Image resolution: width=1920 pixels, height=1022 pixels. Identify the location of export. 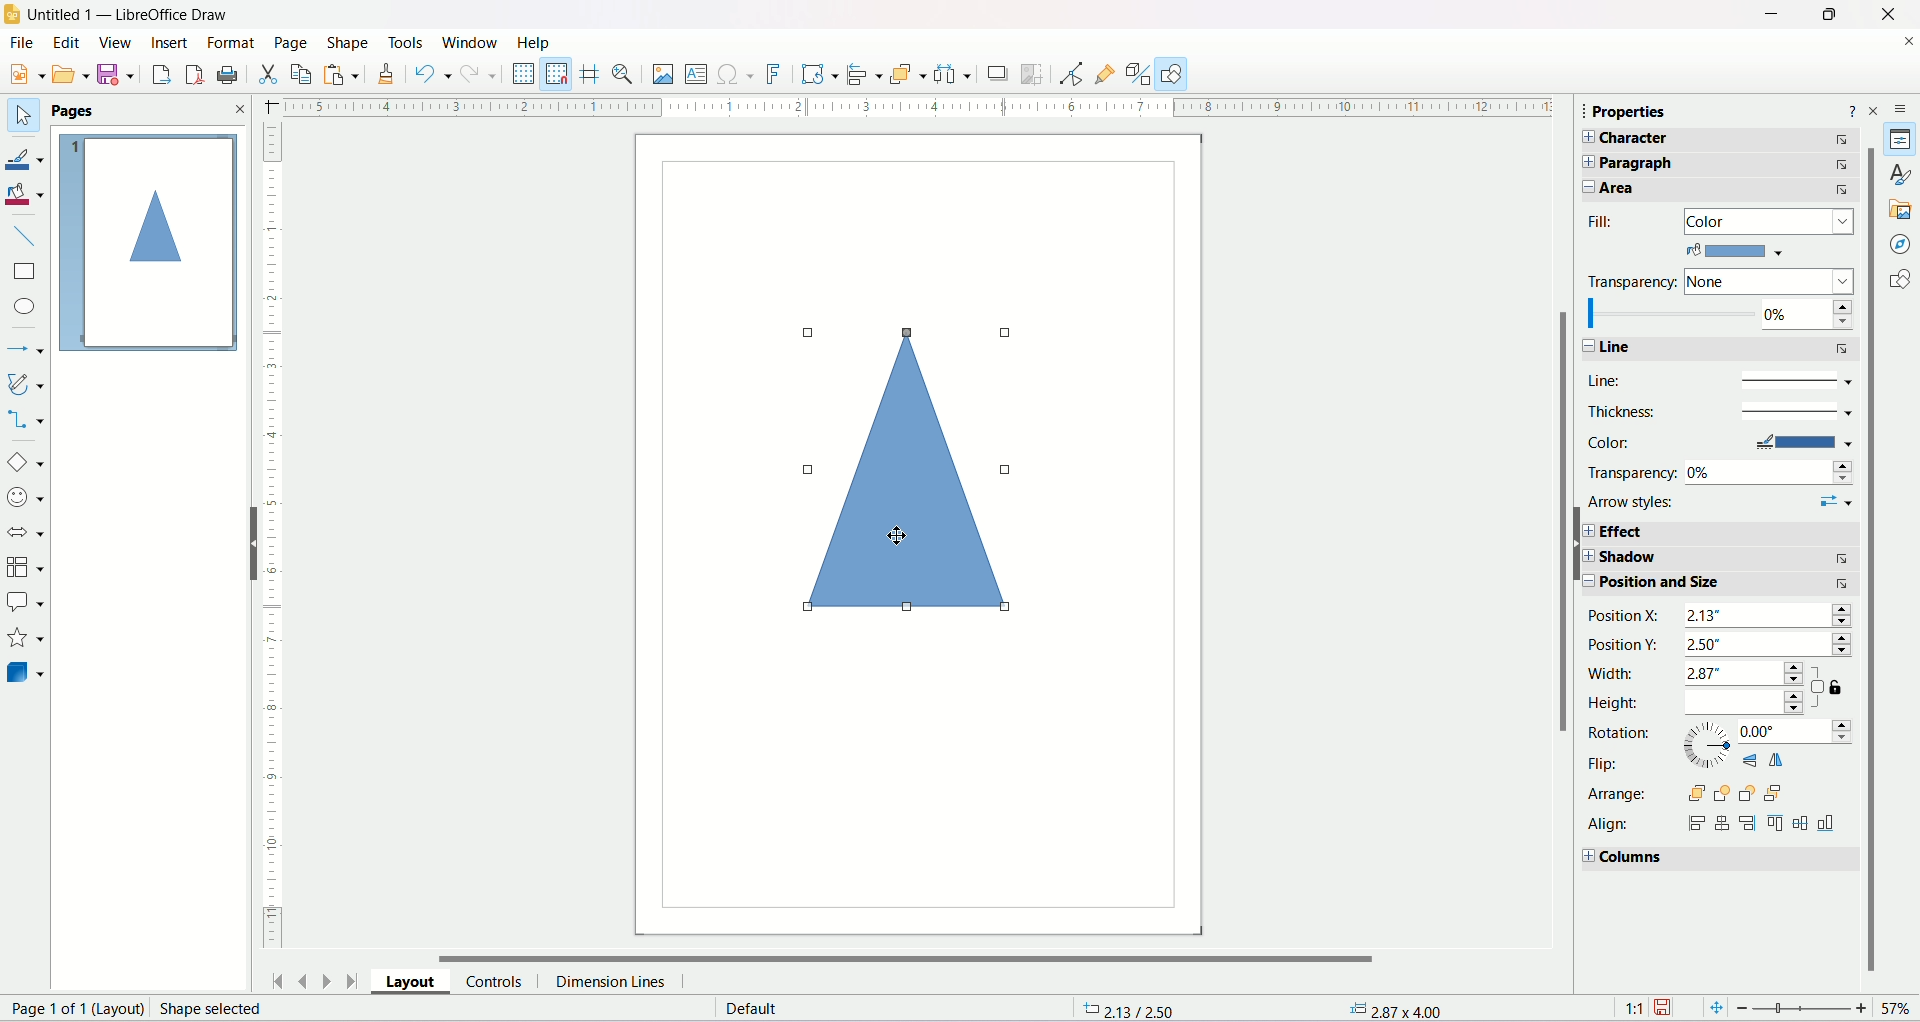
(159, 74).